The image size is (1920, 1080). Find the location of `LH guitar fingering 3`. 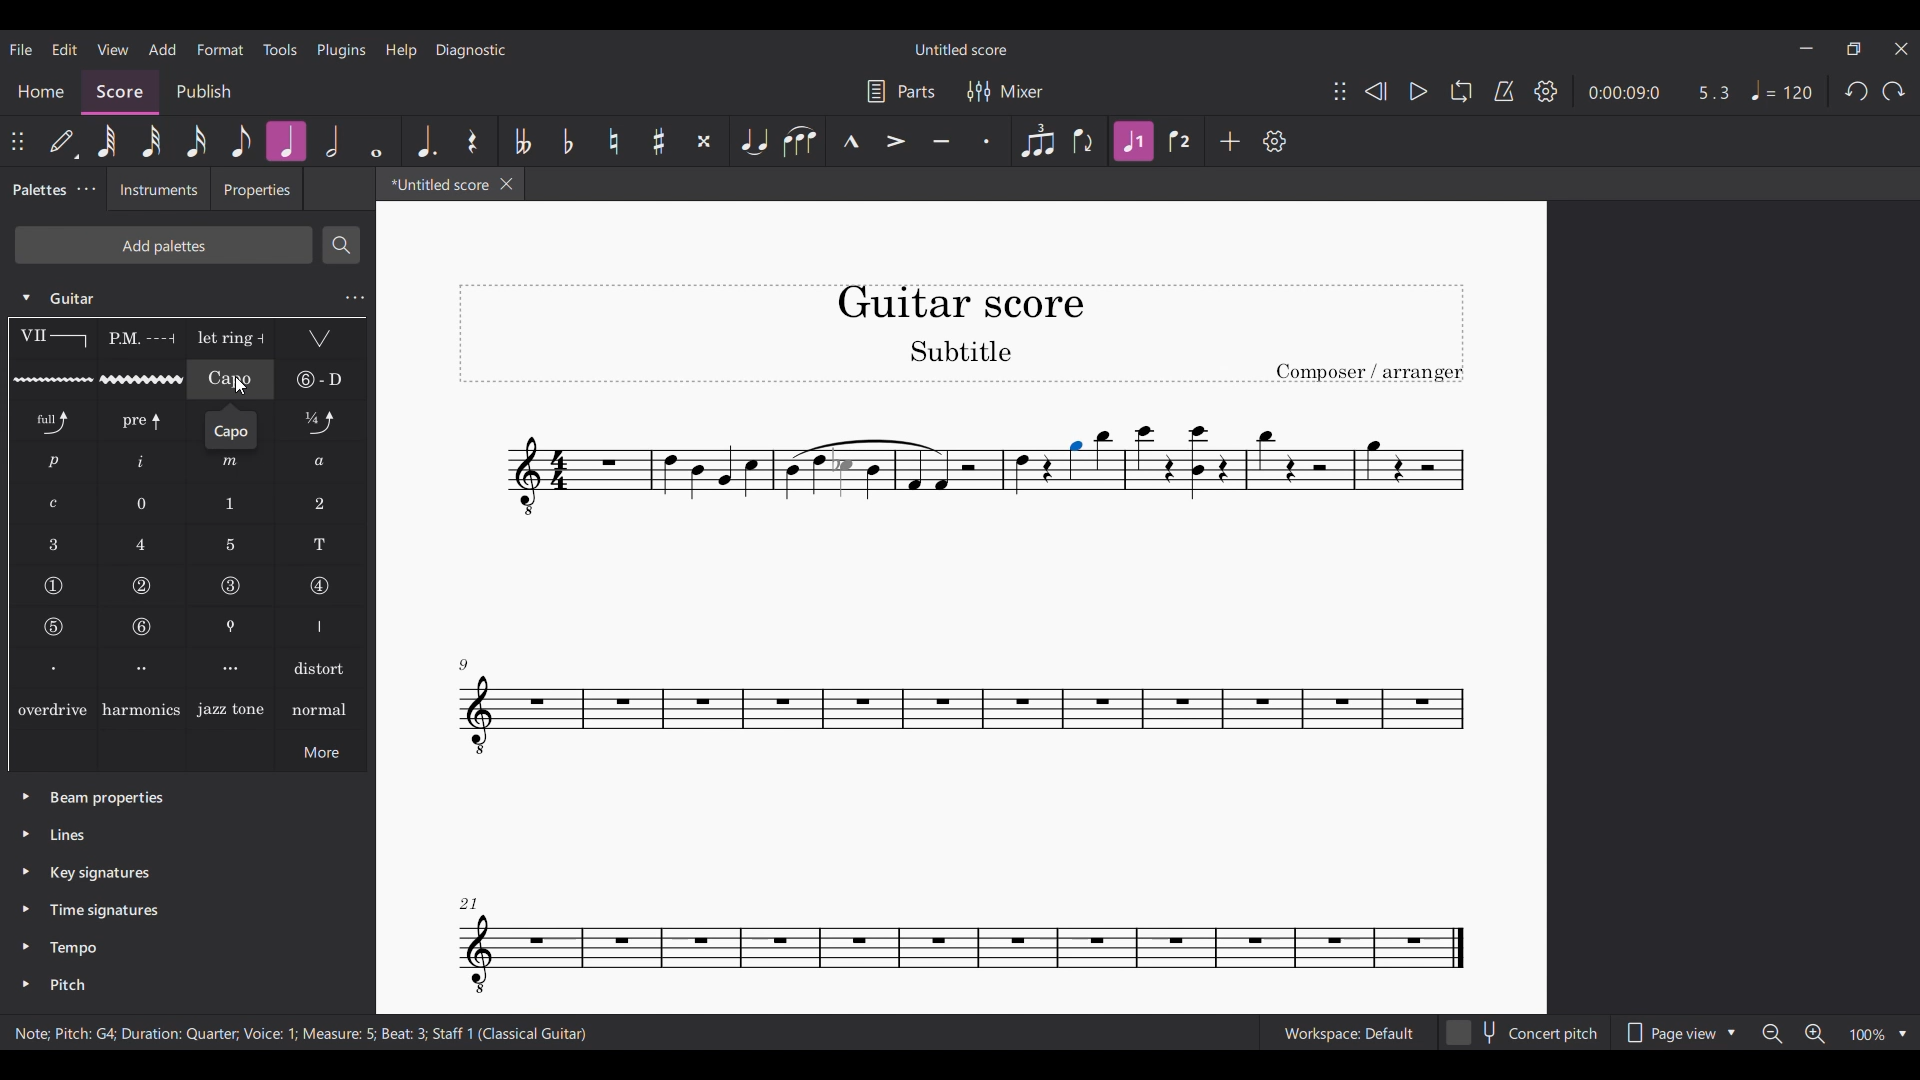

LH guitar fingering 3 is located at coordinates (53, 544).